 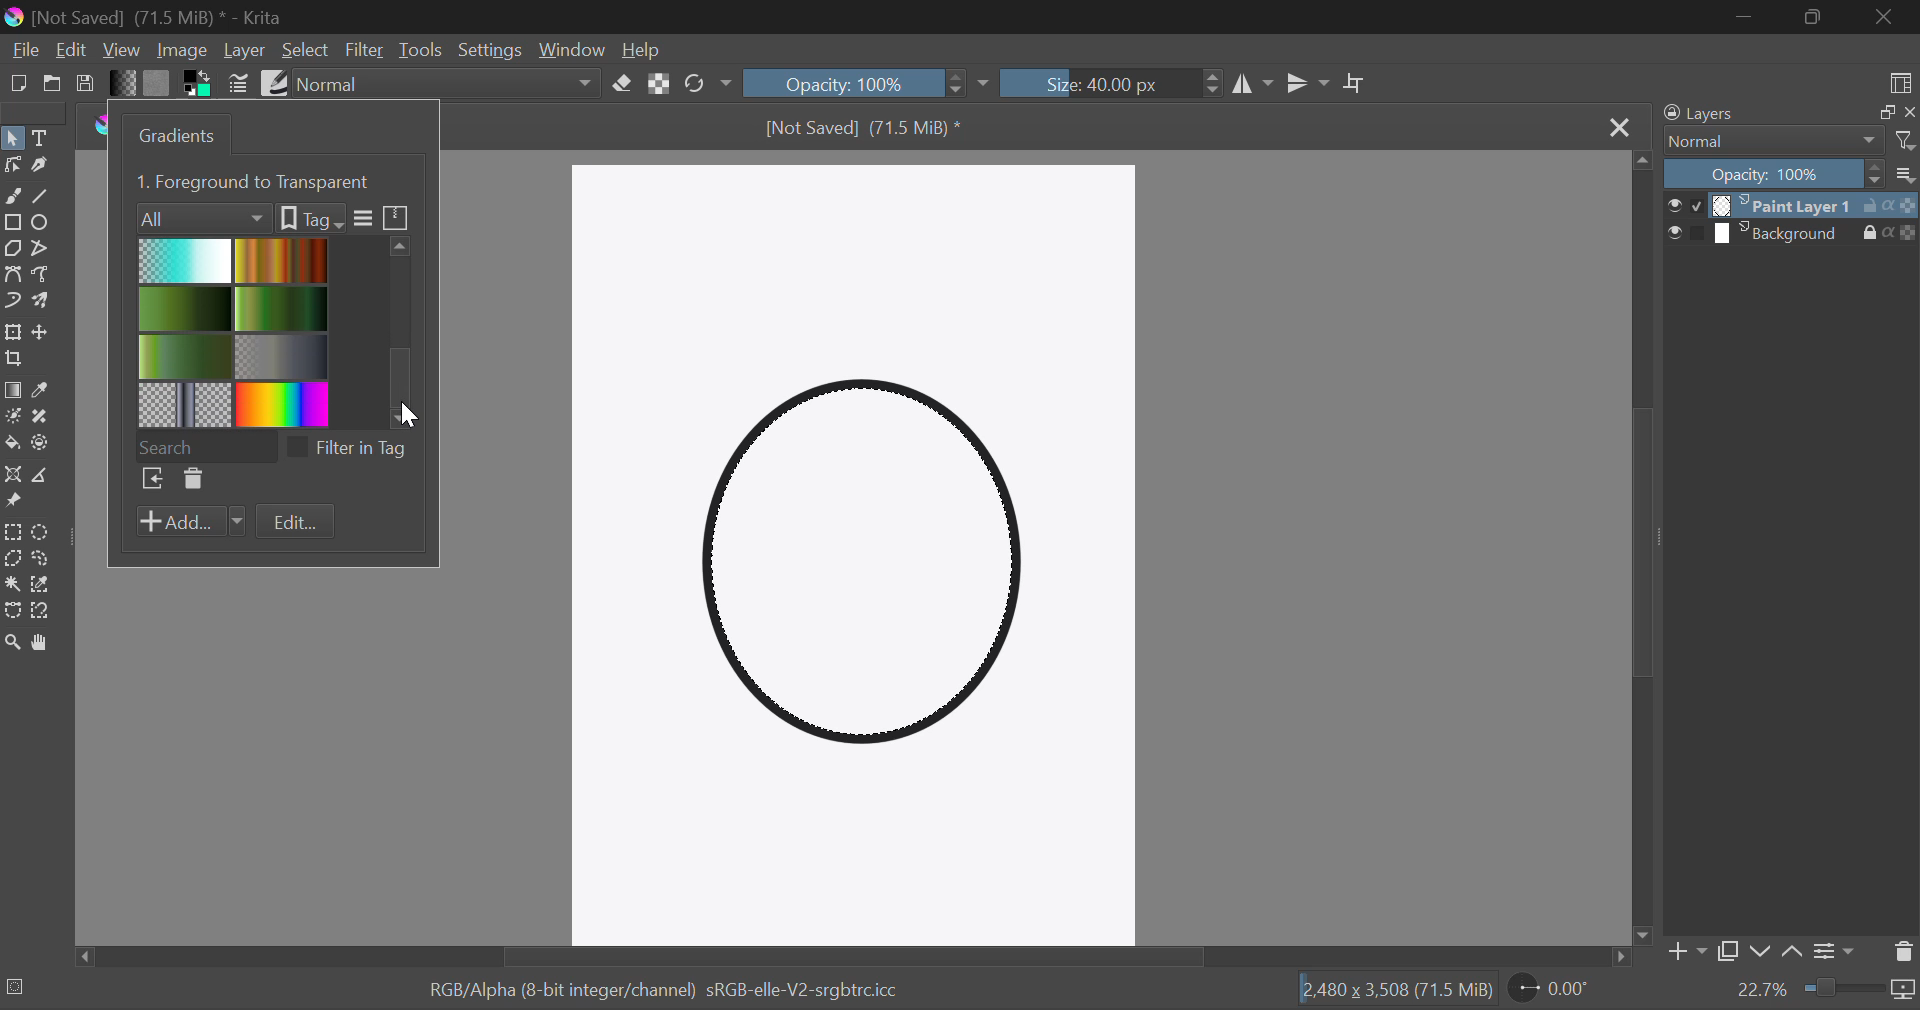 I want to click on scroll bar, so click(x=403, y=333).